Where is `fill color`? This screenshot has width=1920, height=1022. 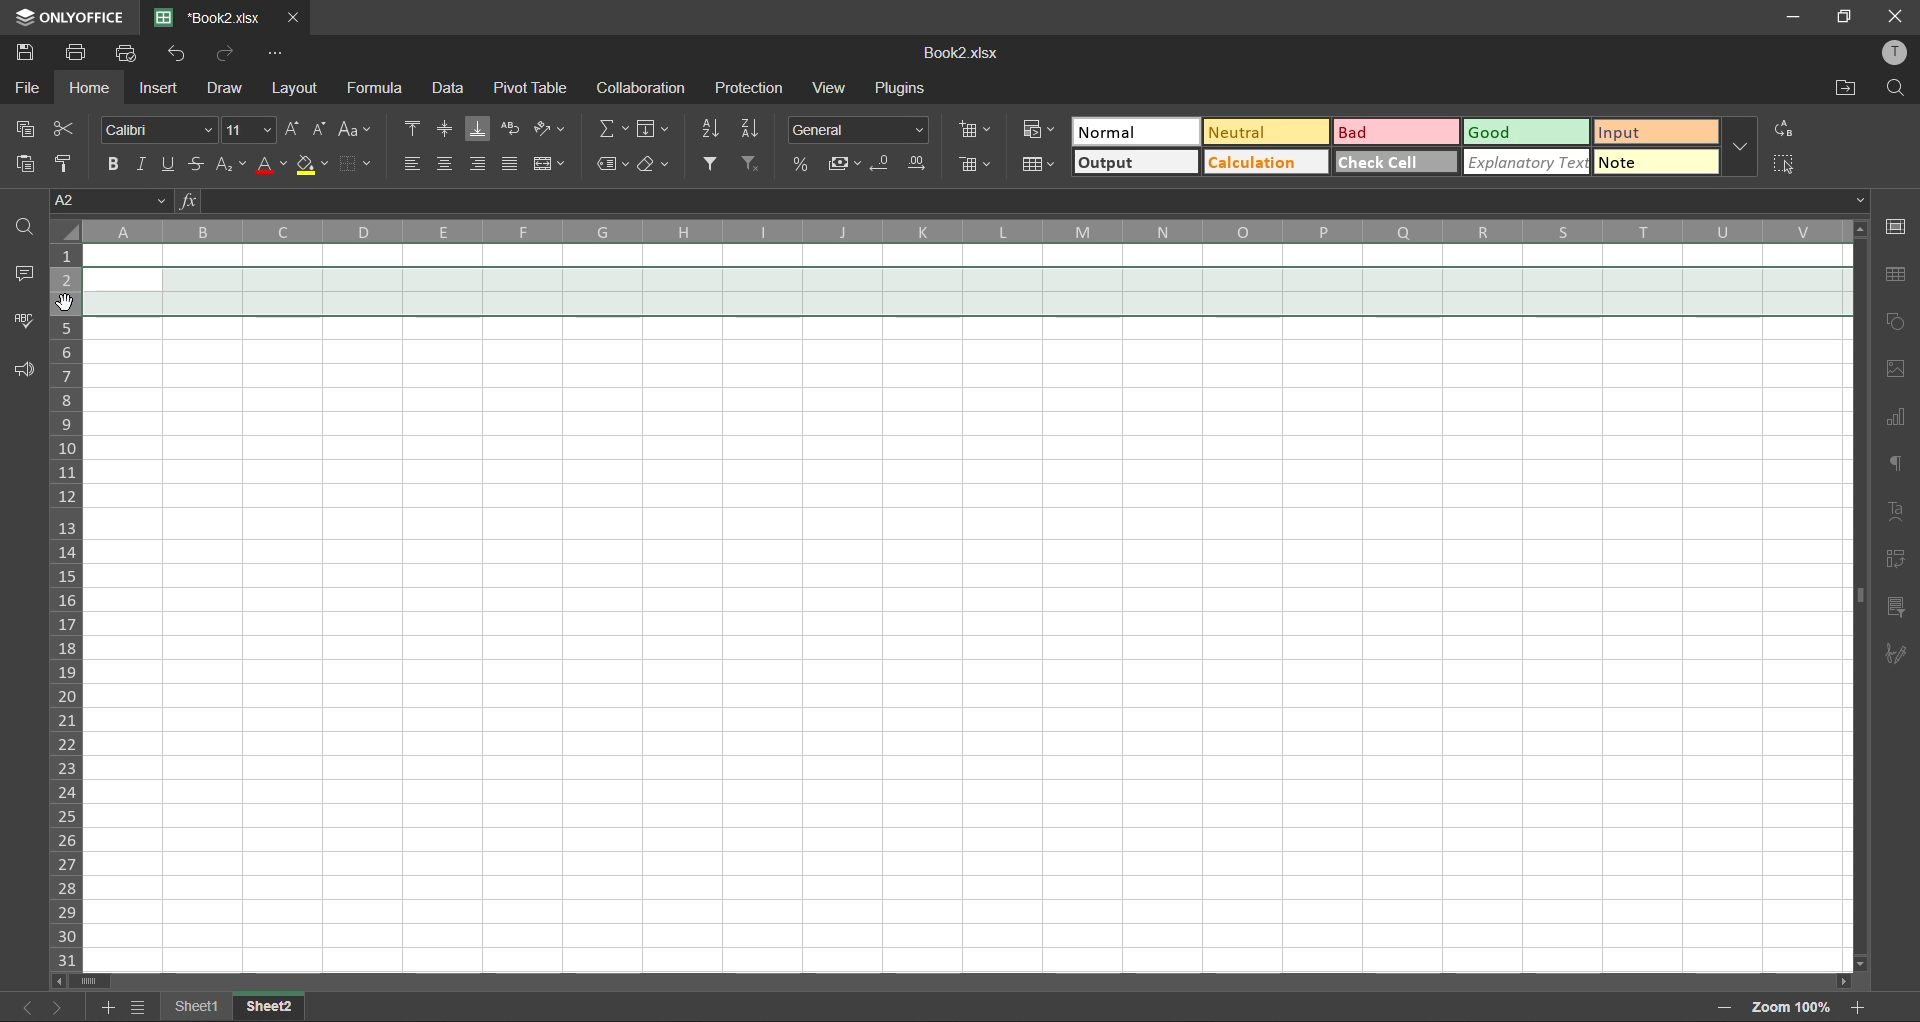 fill color is located at coordinates (311, 167).